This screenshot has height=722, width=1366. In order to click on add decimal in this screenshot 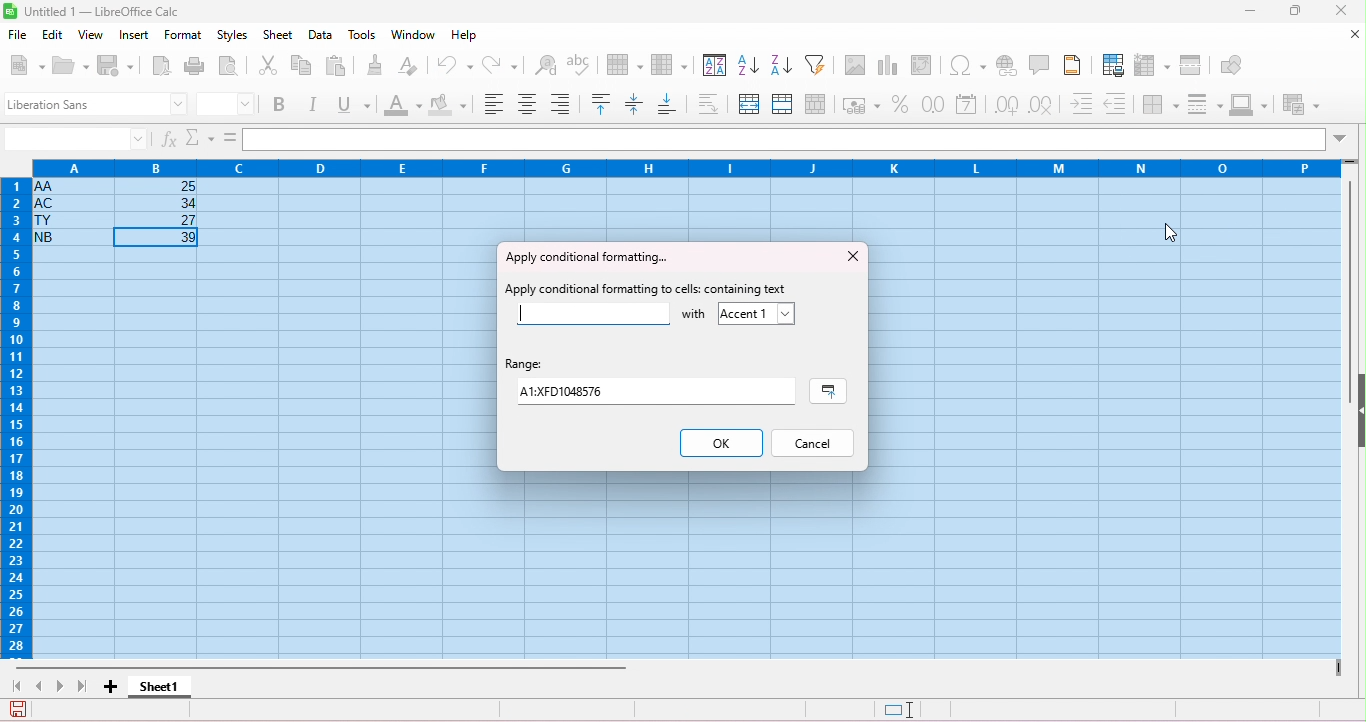, I will do `click(1006, 105)`.